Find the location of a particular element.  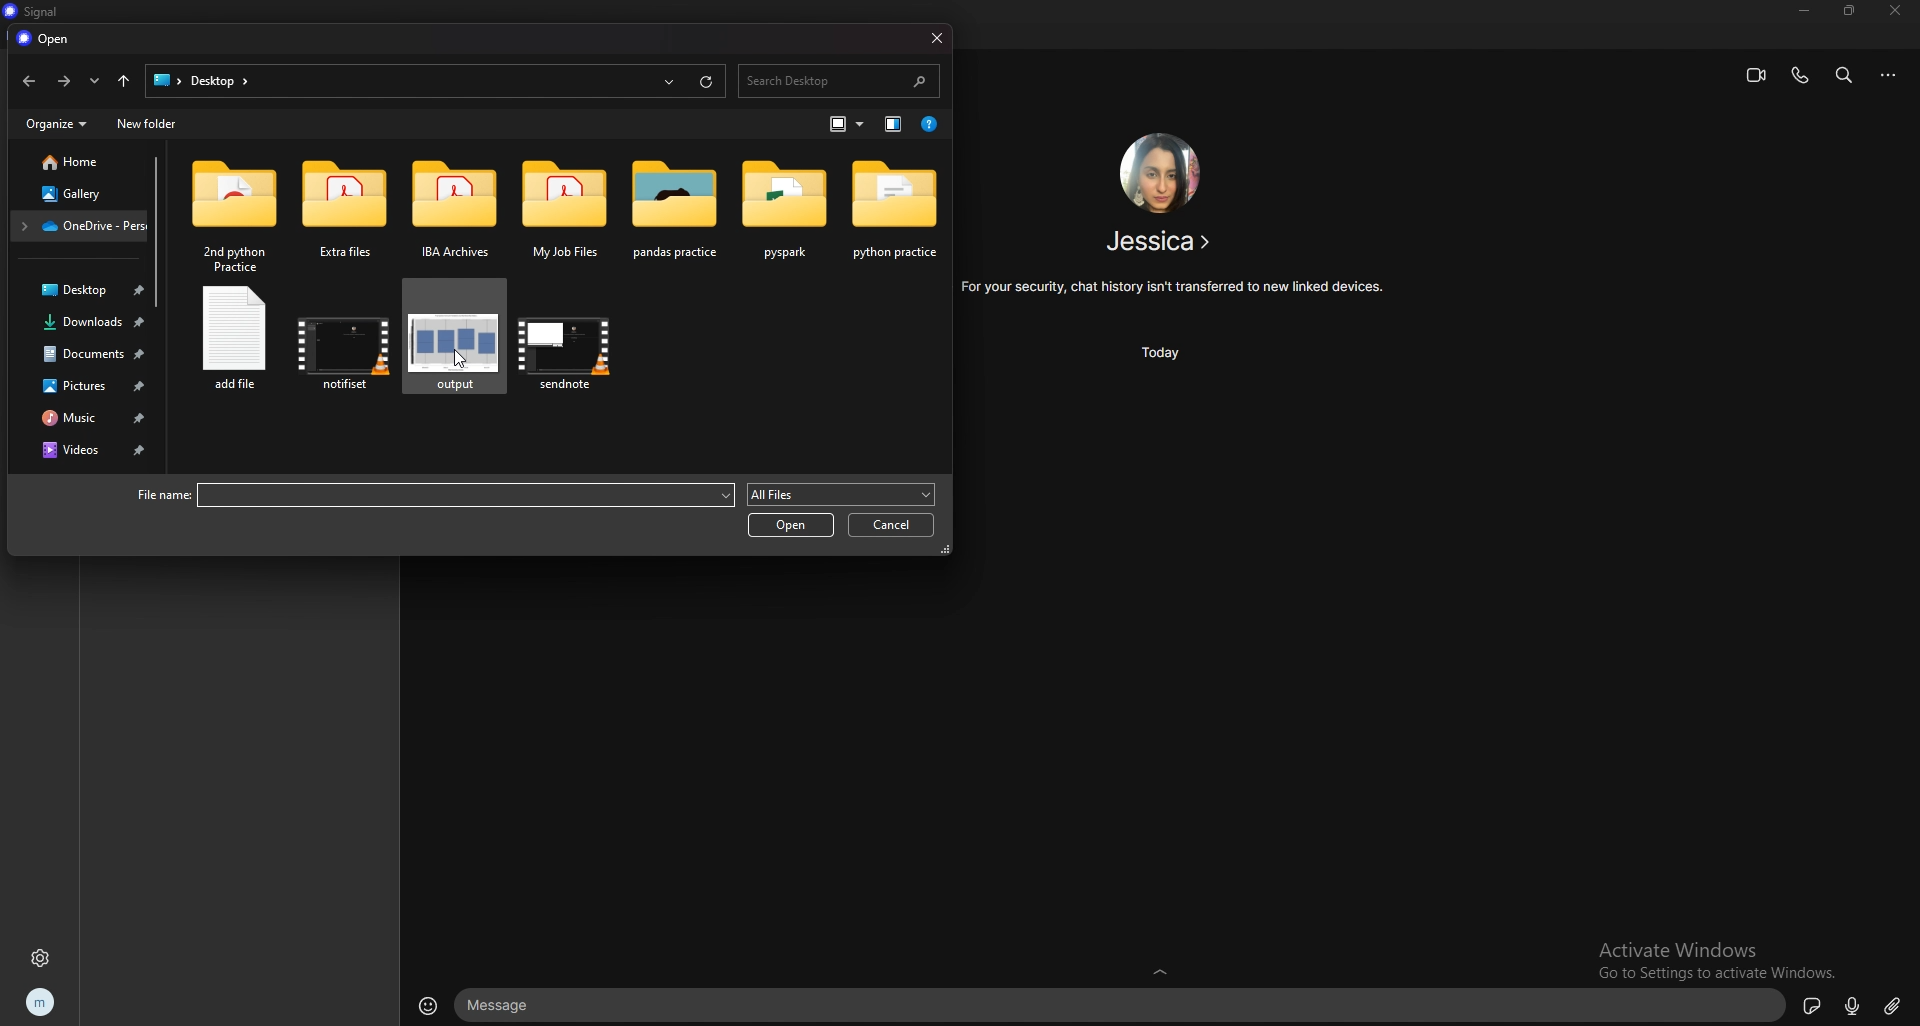

resize is located at coordinates (1850, 14).